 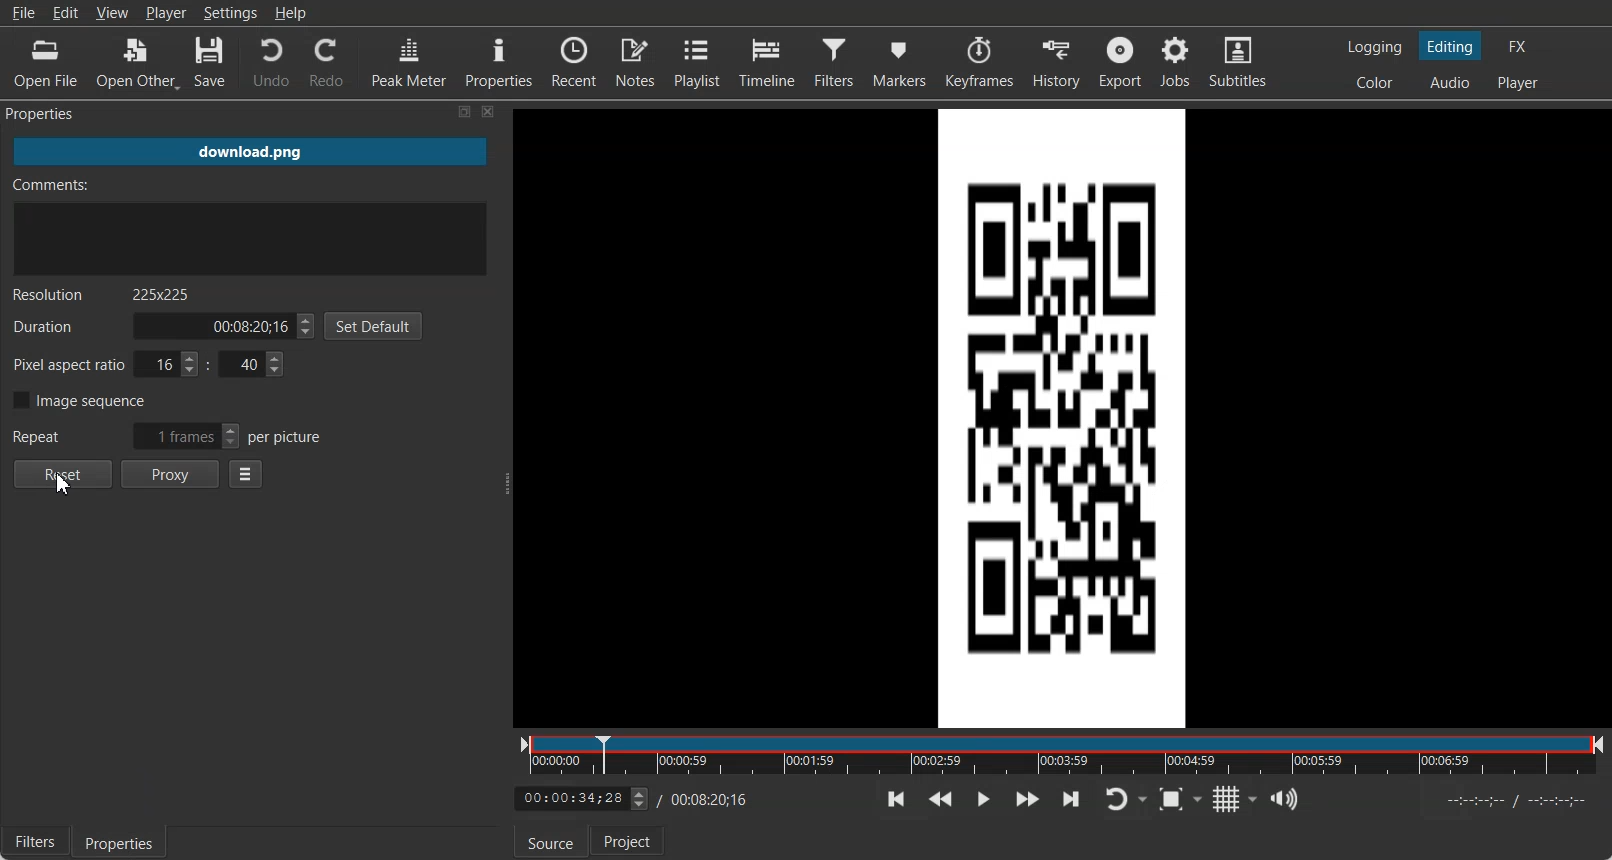 What do you see at coordinates (136, 62) in the screenshot?
I see `Open Other` at bounding box center [136, 62].